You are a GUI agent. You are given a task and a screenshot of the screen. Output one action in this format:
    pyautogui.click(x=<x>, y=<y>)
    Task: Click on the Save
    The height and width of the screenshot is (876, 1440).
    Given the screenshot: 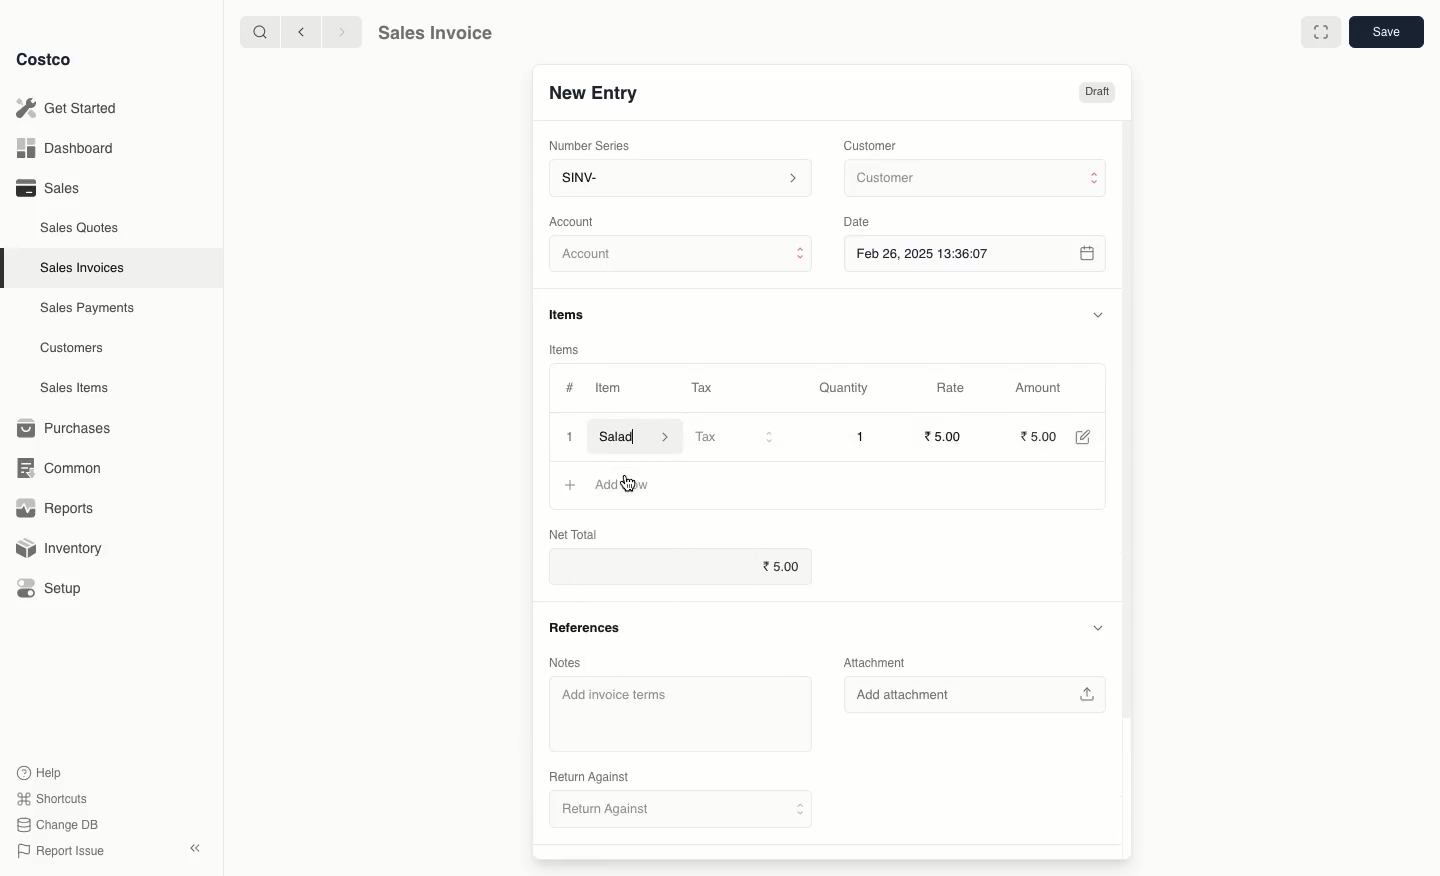 What is the action you would take?
    pyautogui.click(x=1389, y=34)
    